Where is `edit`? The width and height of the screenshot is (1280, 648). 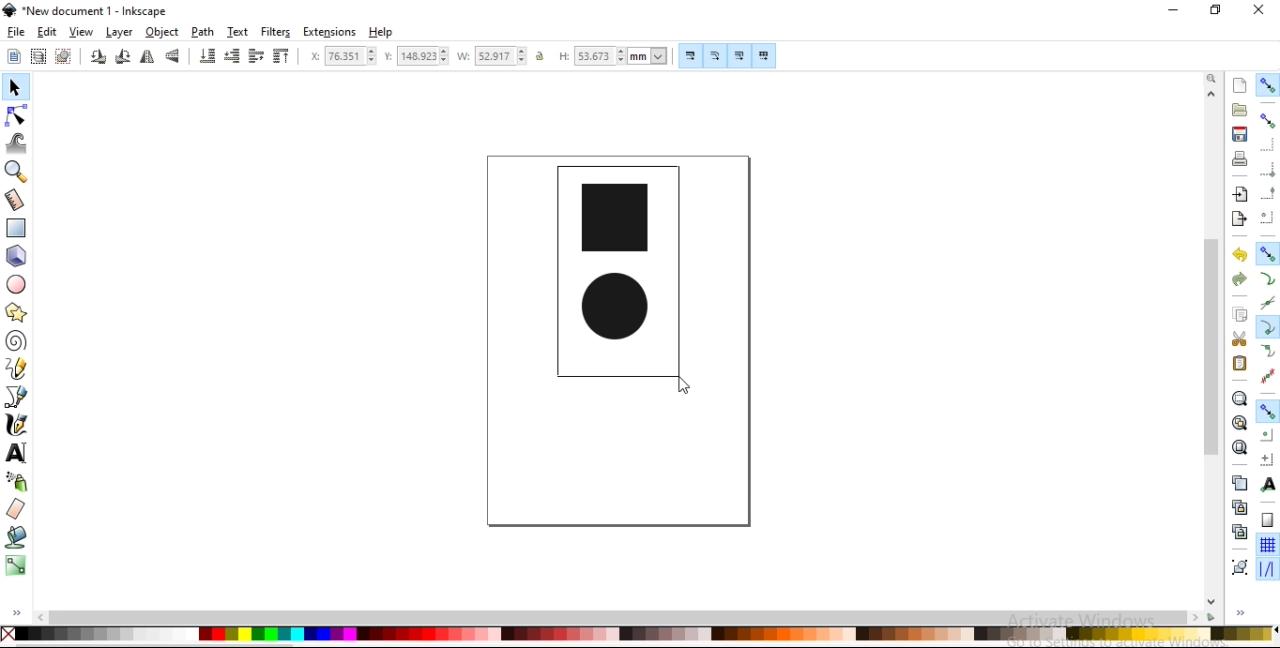 edit is located at coordinates (47, 32).